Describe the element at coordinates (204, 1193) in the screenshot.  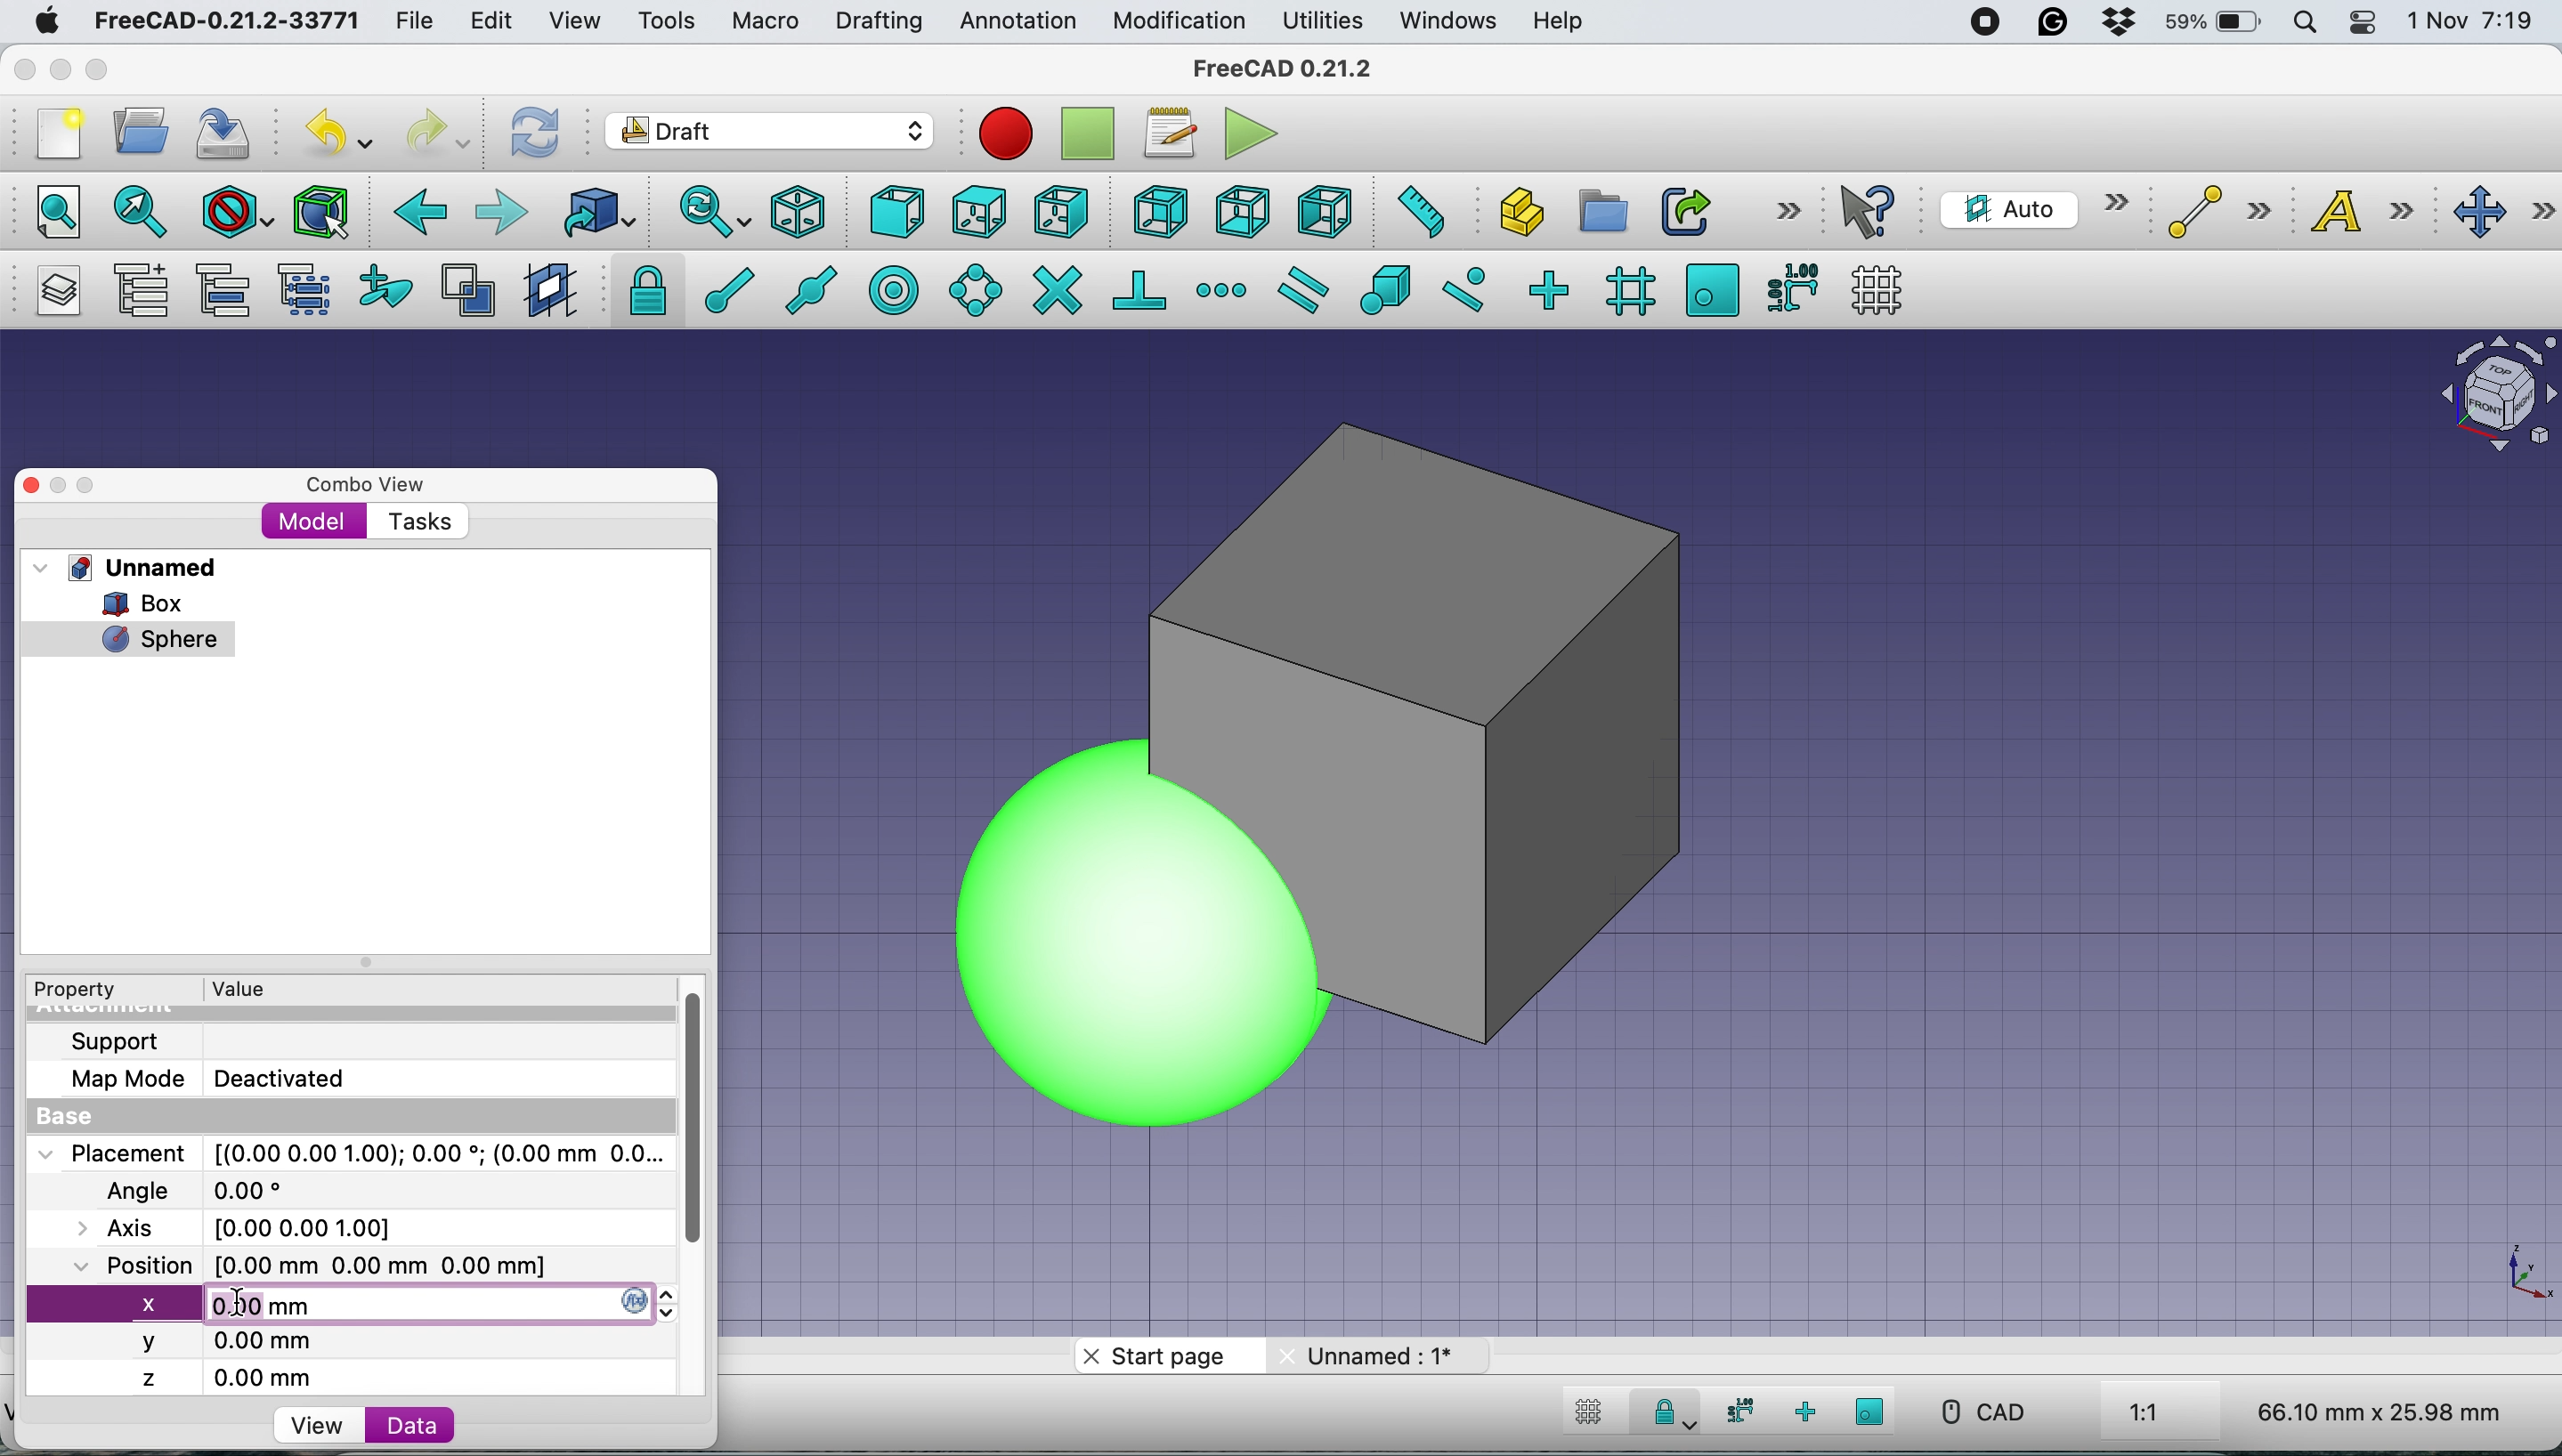
I see `angle` at that location.